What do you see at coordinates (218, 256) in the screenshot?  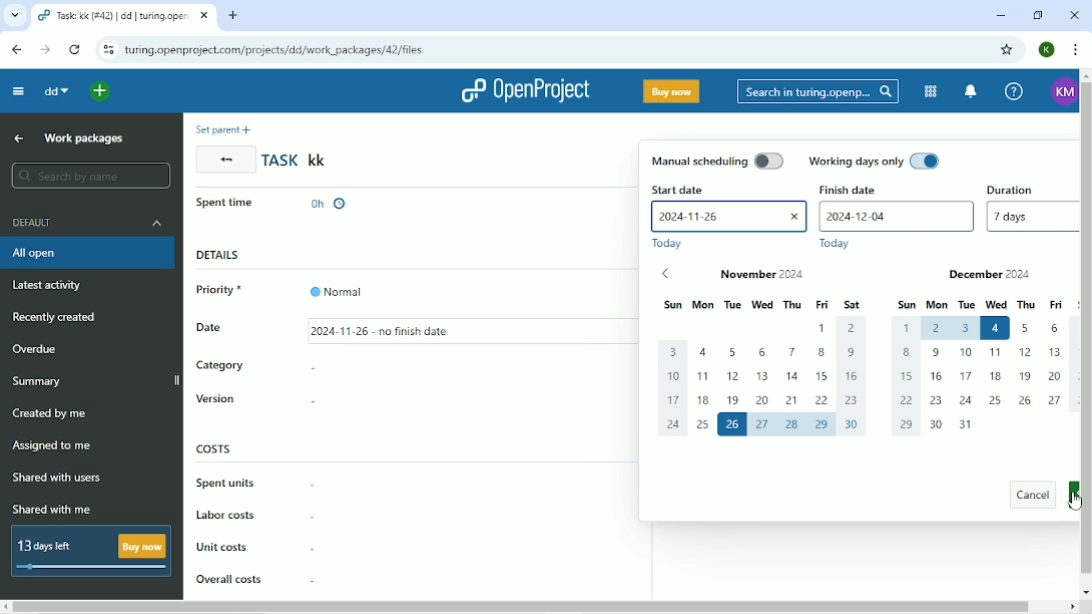 I see `Details` at bounding box center [218, 256].